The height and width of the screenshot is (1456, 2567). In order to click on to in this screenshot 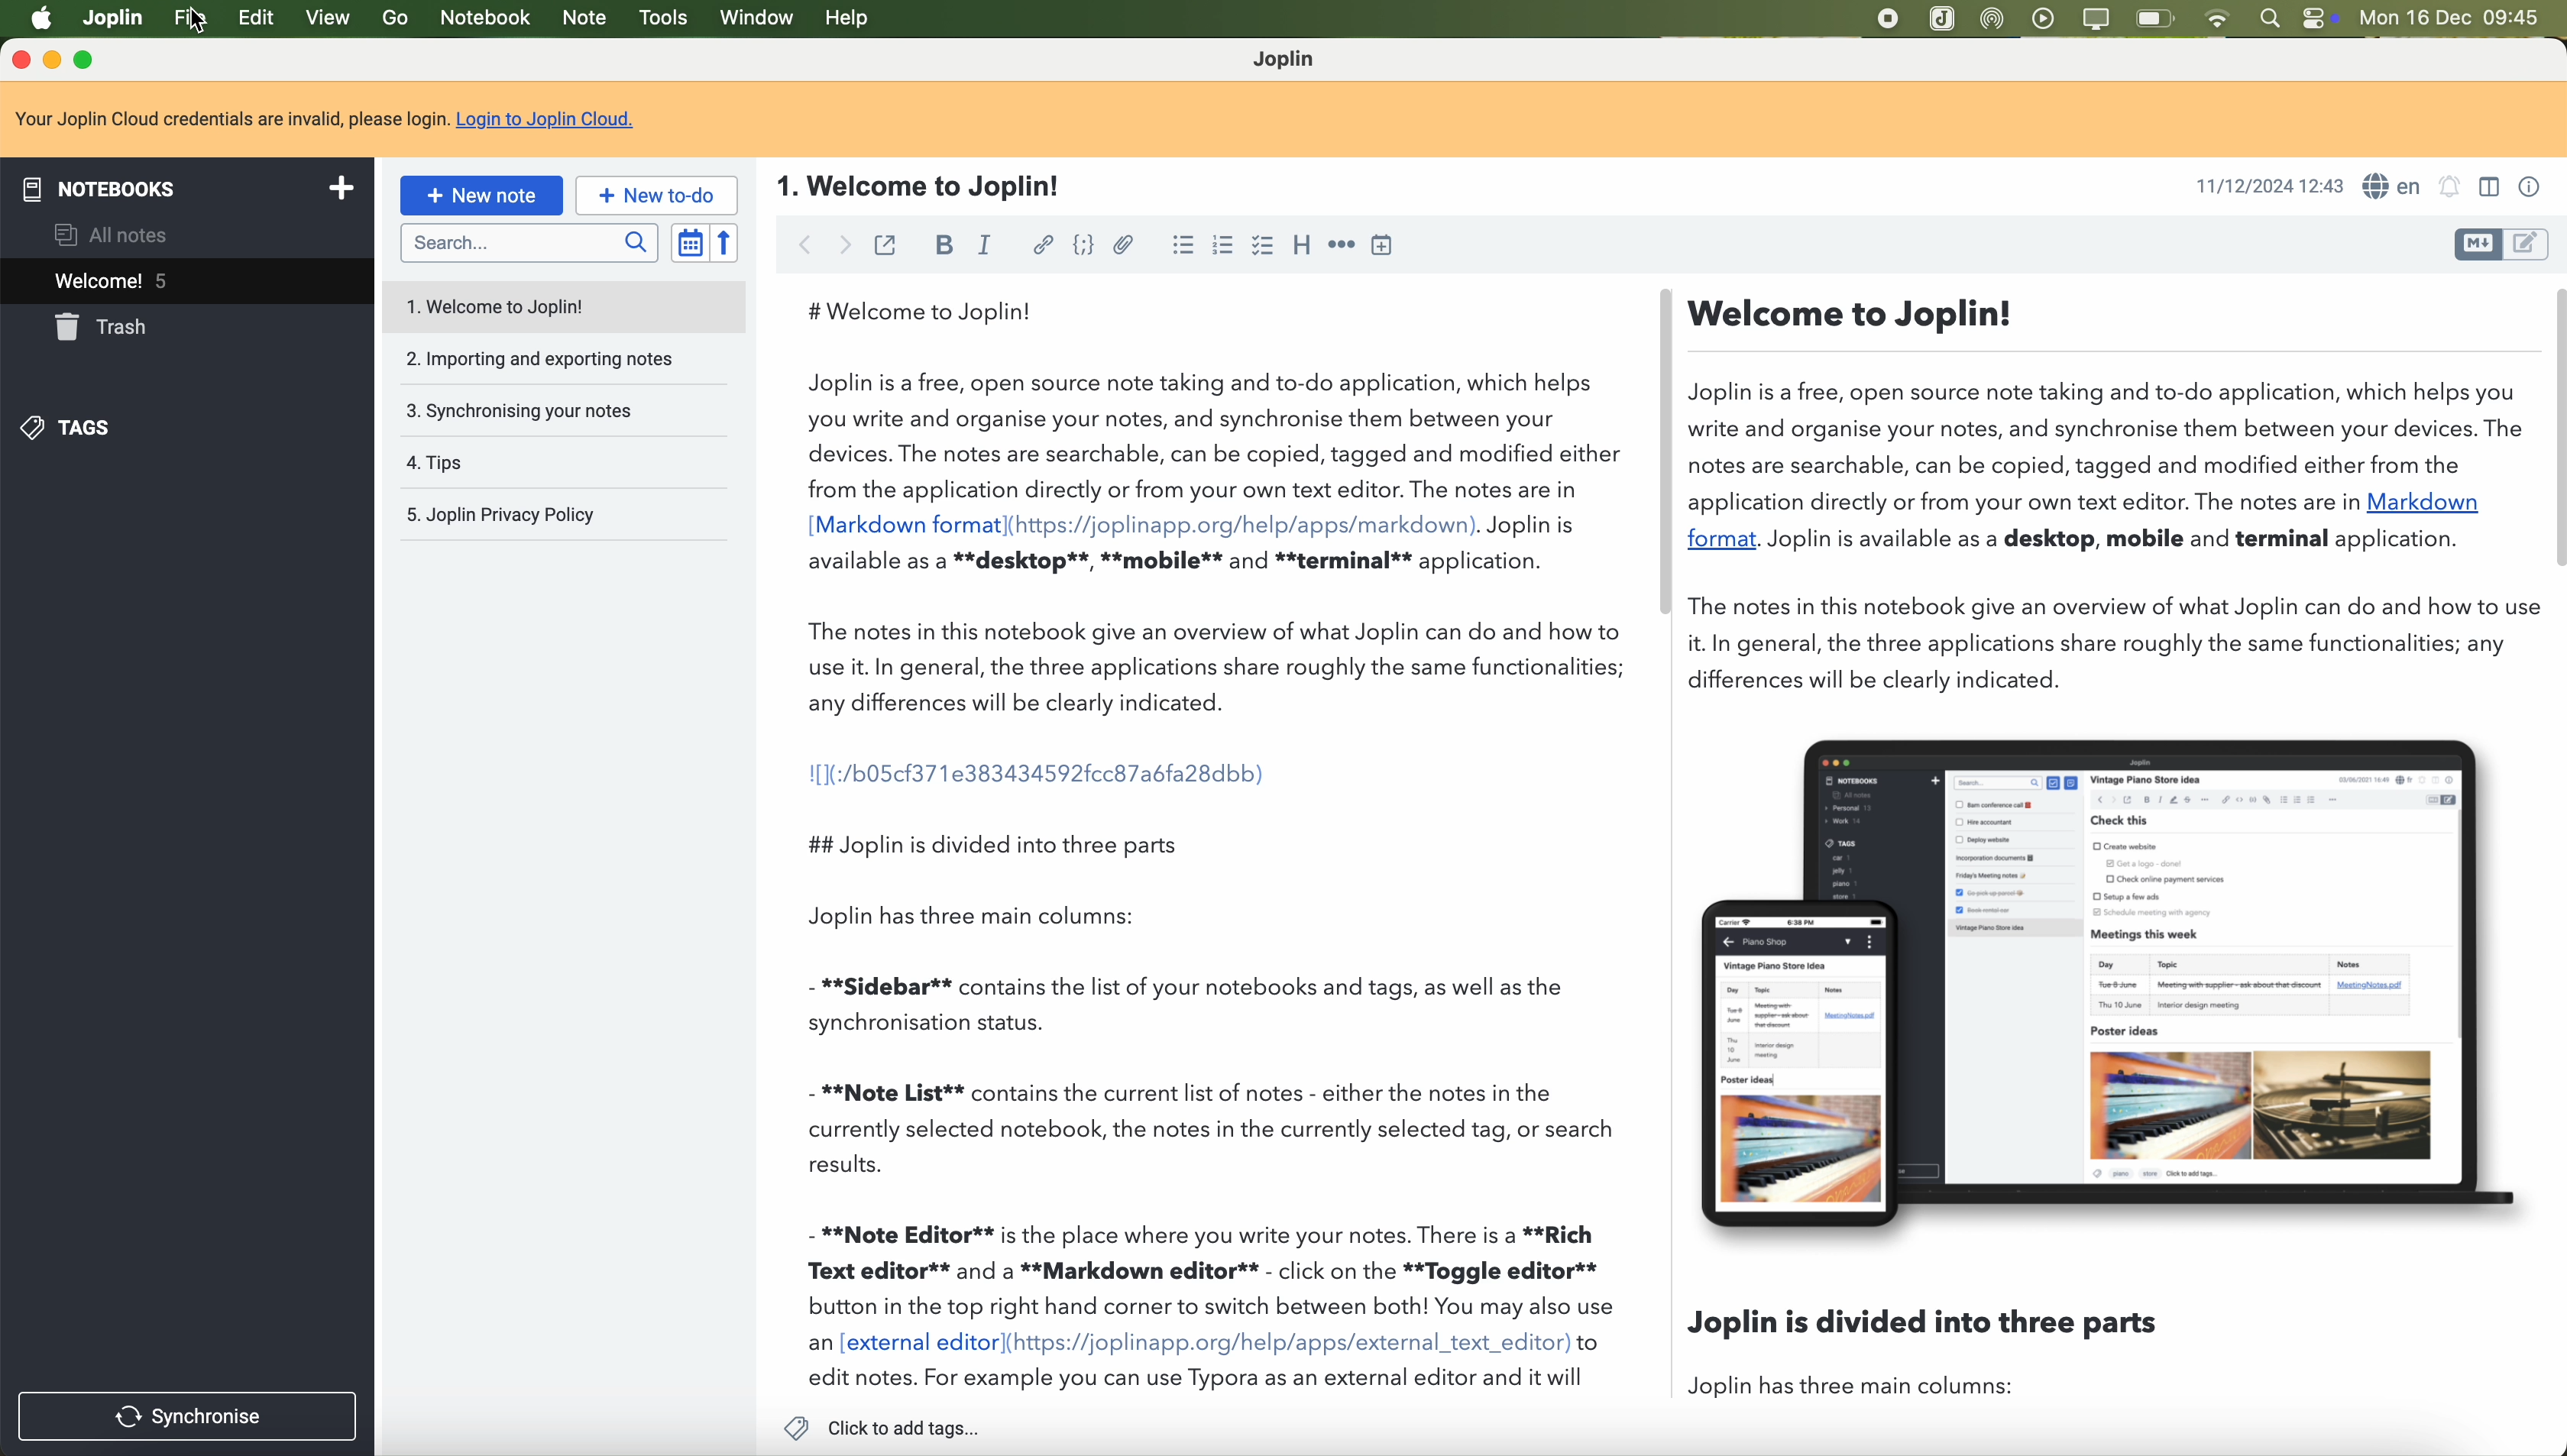, I will do `click(1590, 1343)`.